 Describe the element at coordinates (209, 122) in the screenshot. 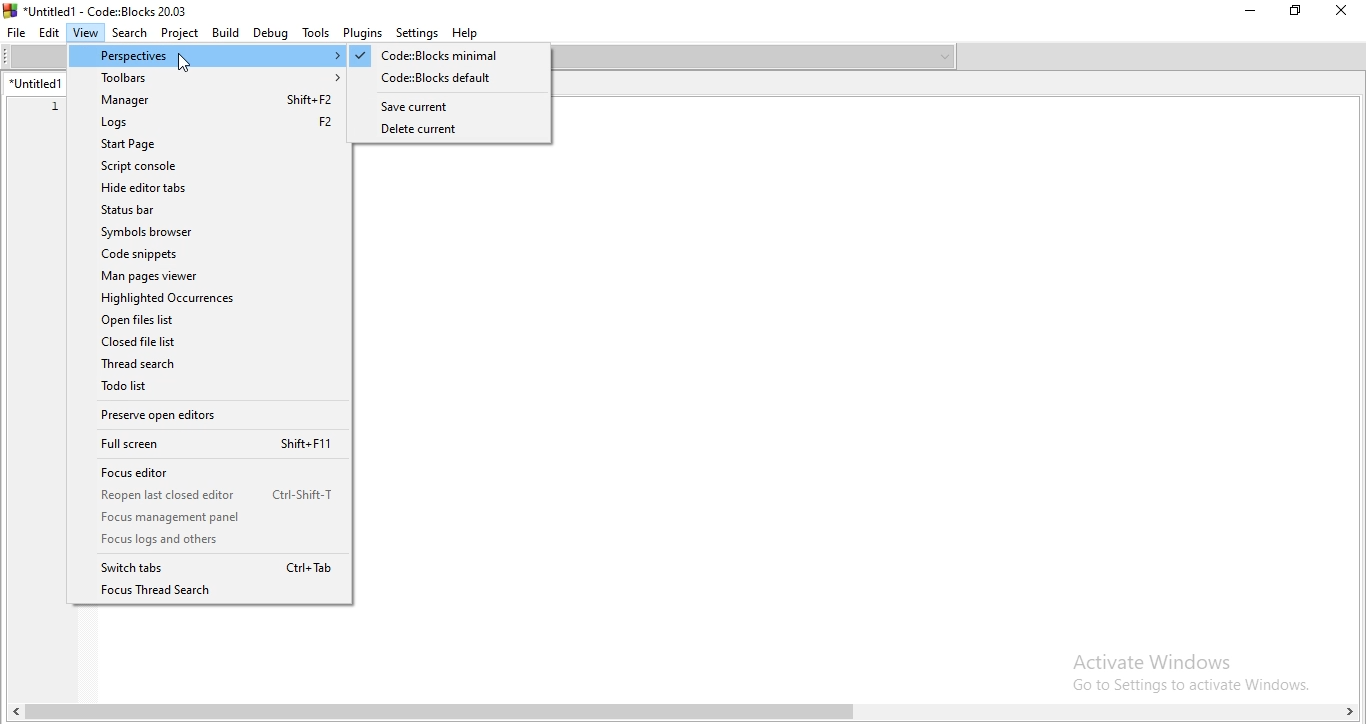

I see `Logs ` at that location.